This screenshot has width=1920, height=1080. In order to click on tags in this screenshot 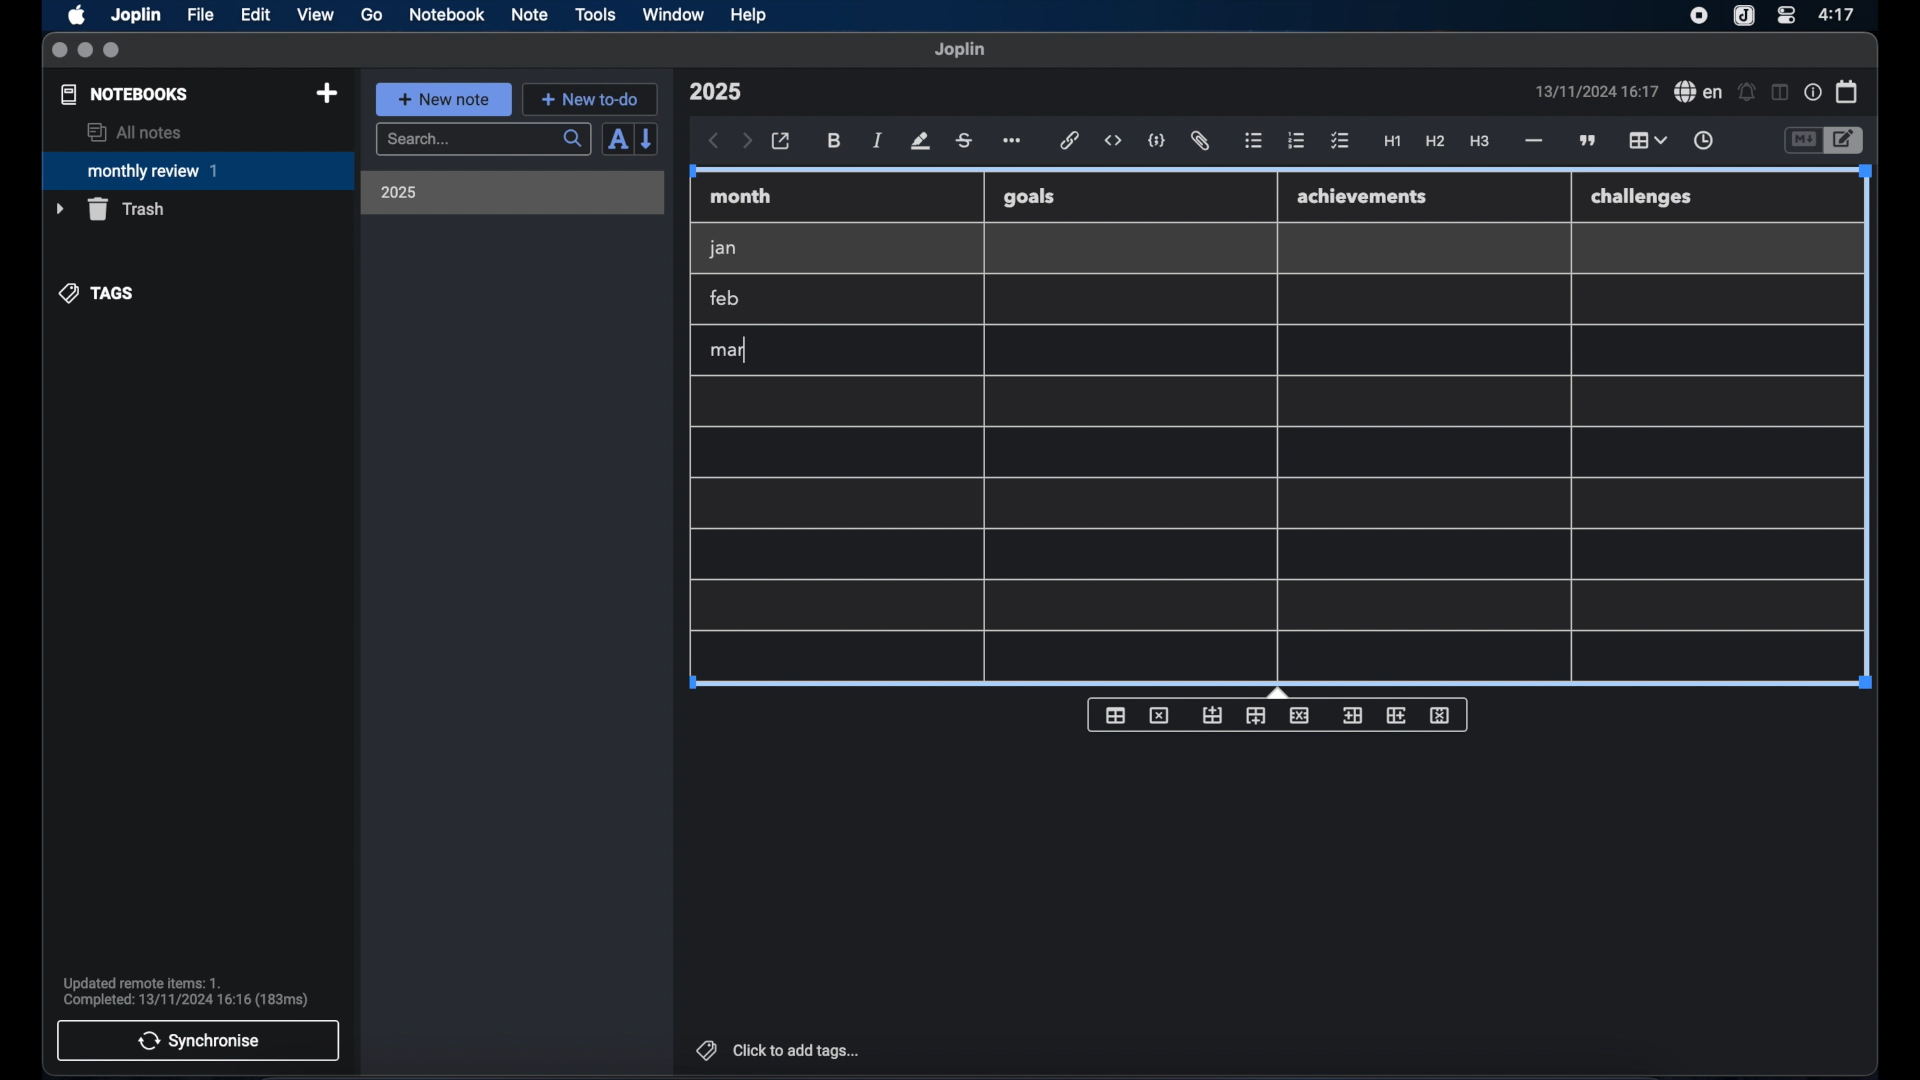, I will do `click(98, 293)`.